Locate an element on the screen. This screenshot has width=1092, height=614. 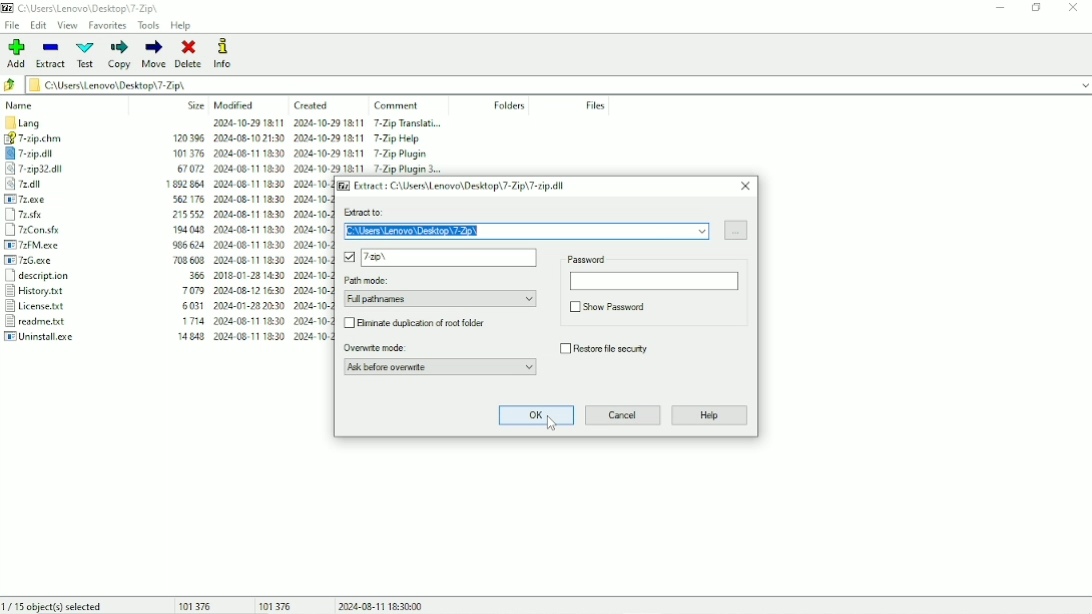
7-zip32.dll is located at coordinates (58, 169).